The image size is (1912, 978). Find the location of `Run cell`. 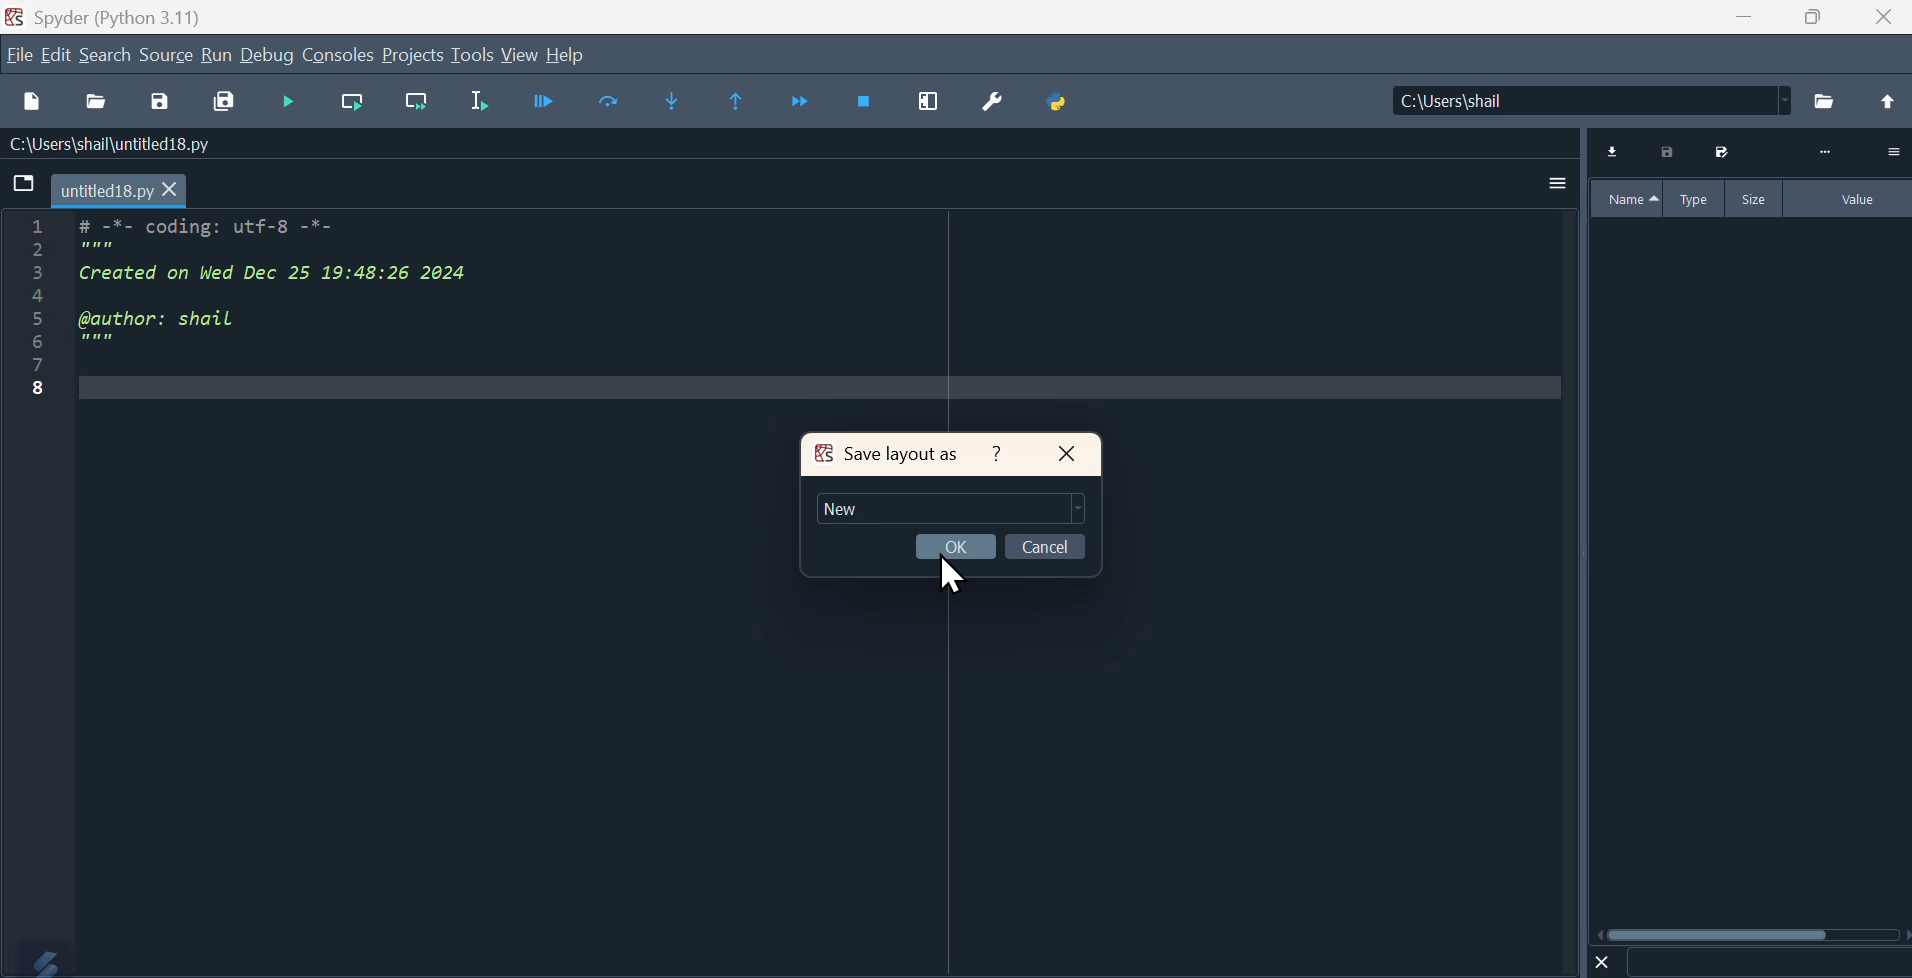

Run cell is located at coordinates (286, 103).